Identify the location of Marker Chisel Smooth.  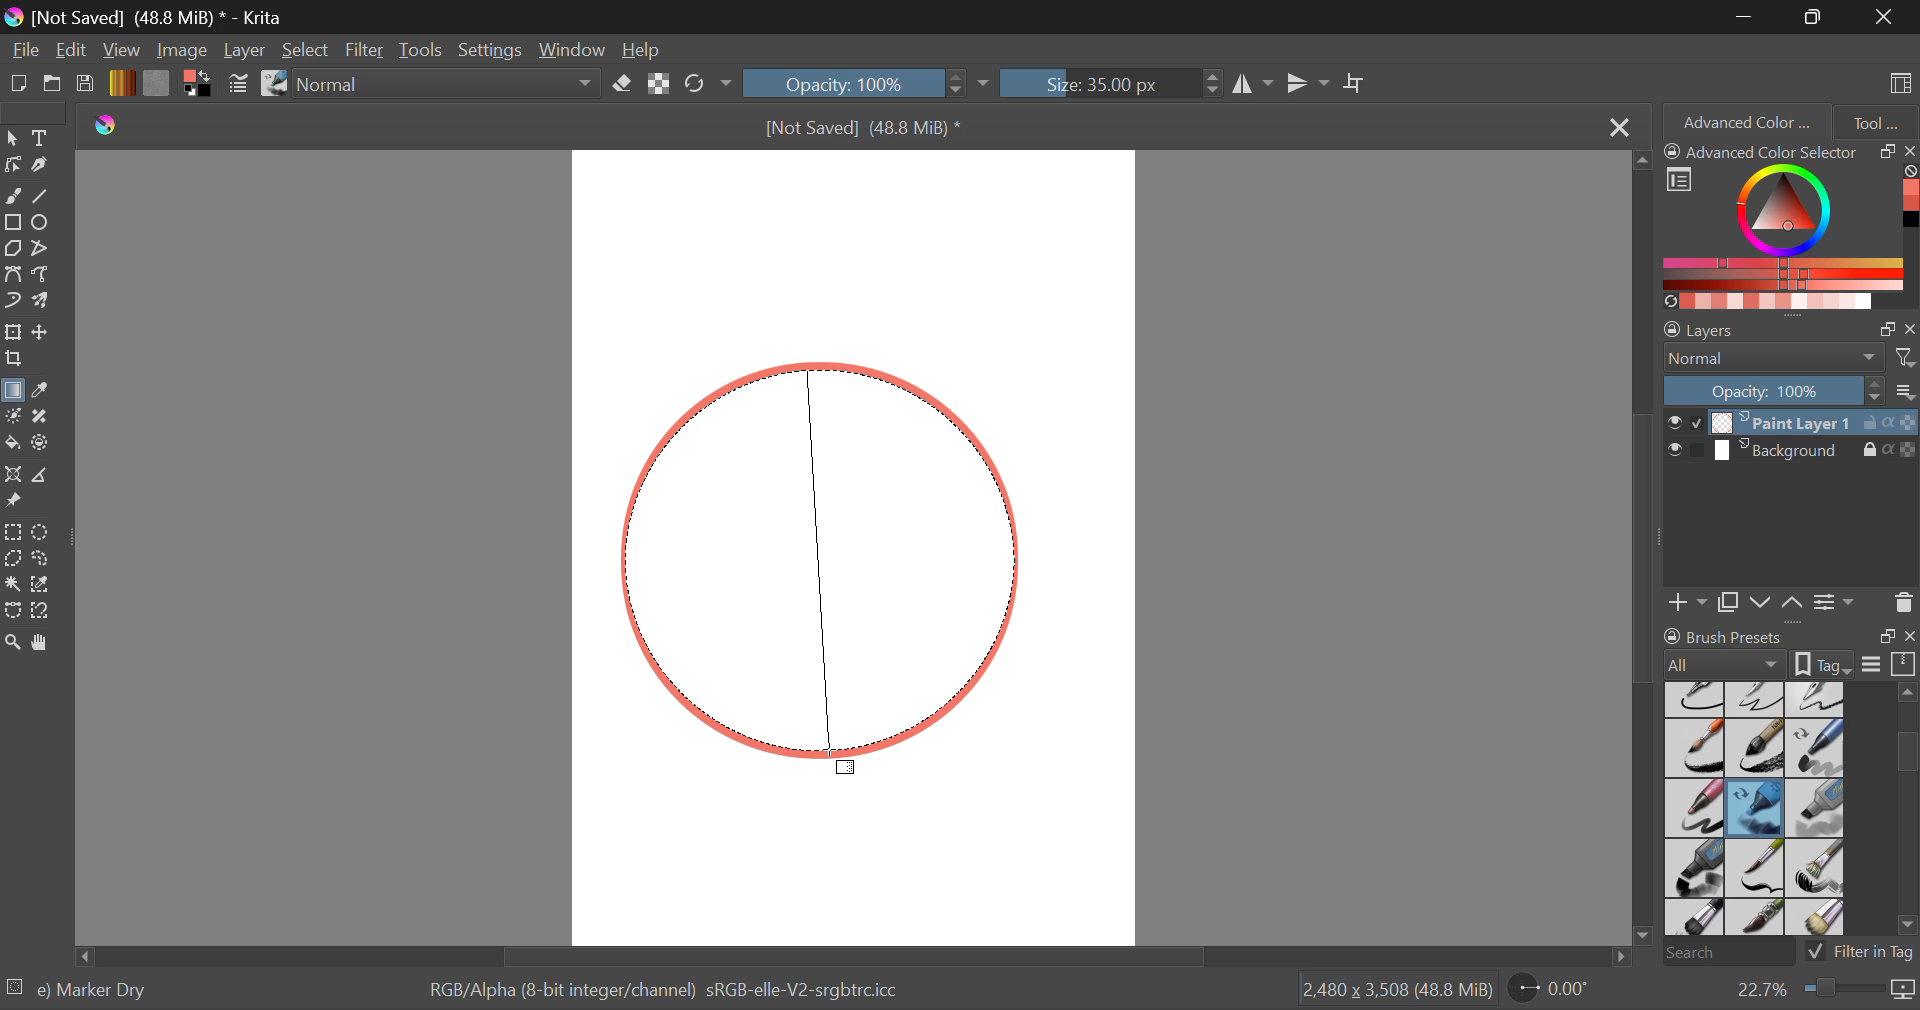
(1816, 747).